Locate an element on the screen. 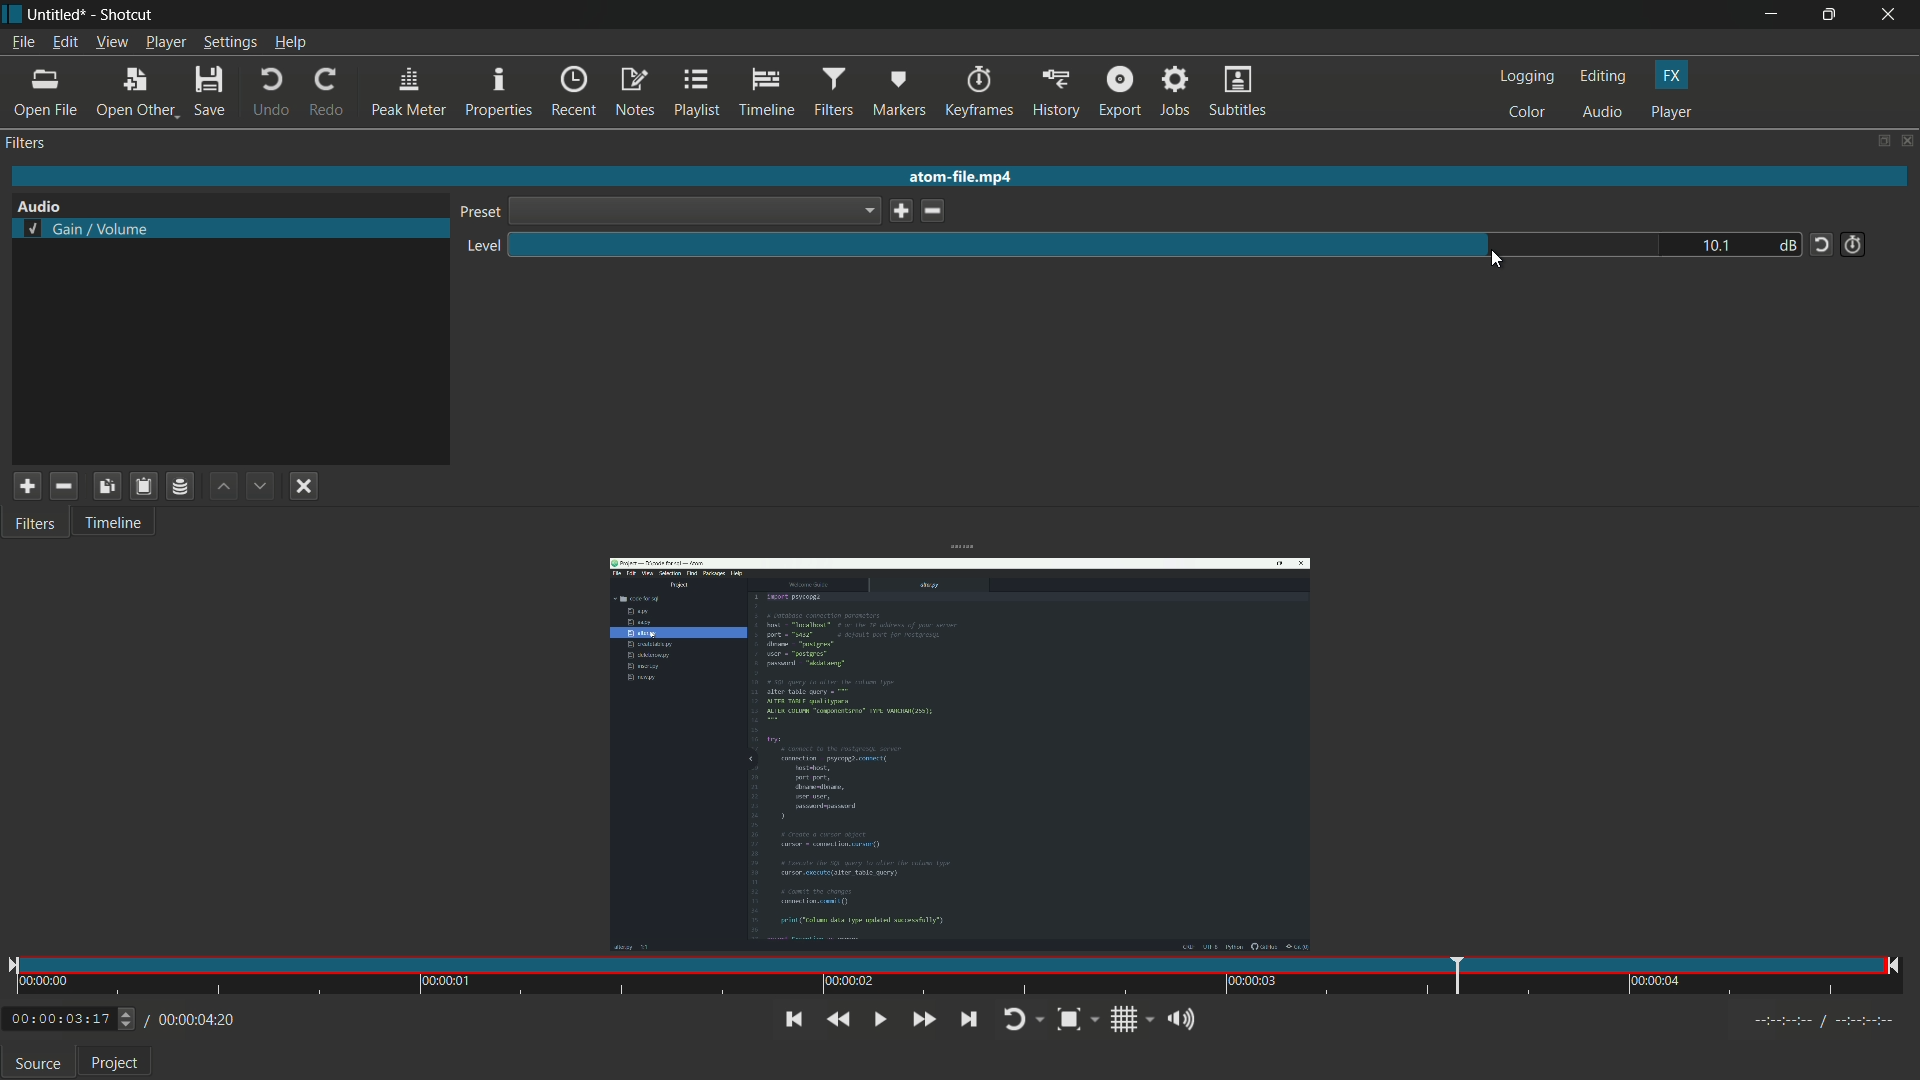 The image size is (1920, 1080). Project is located at coordinates (113, 1064).